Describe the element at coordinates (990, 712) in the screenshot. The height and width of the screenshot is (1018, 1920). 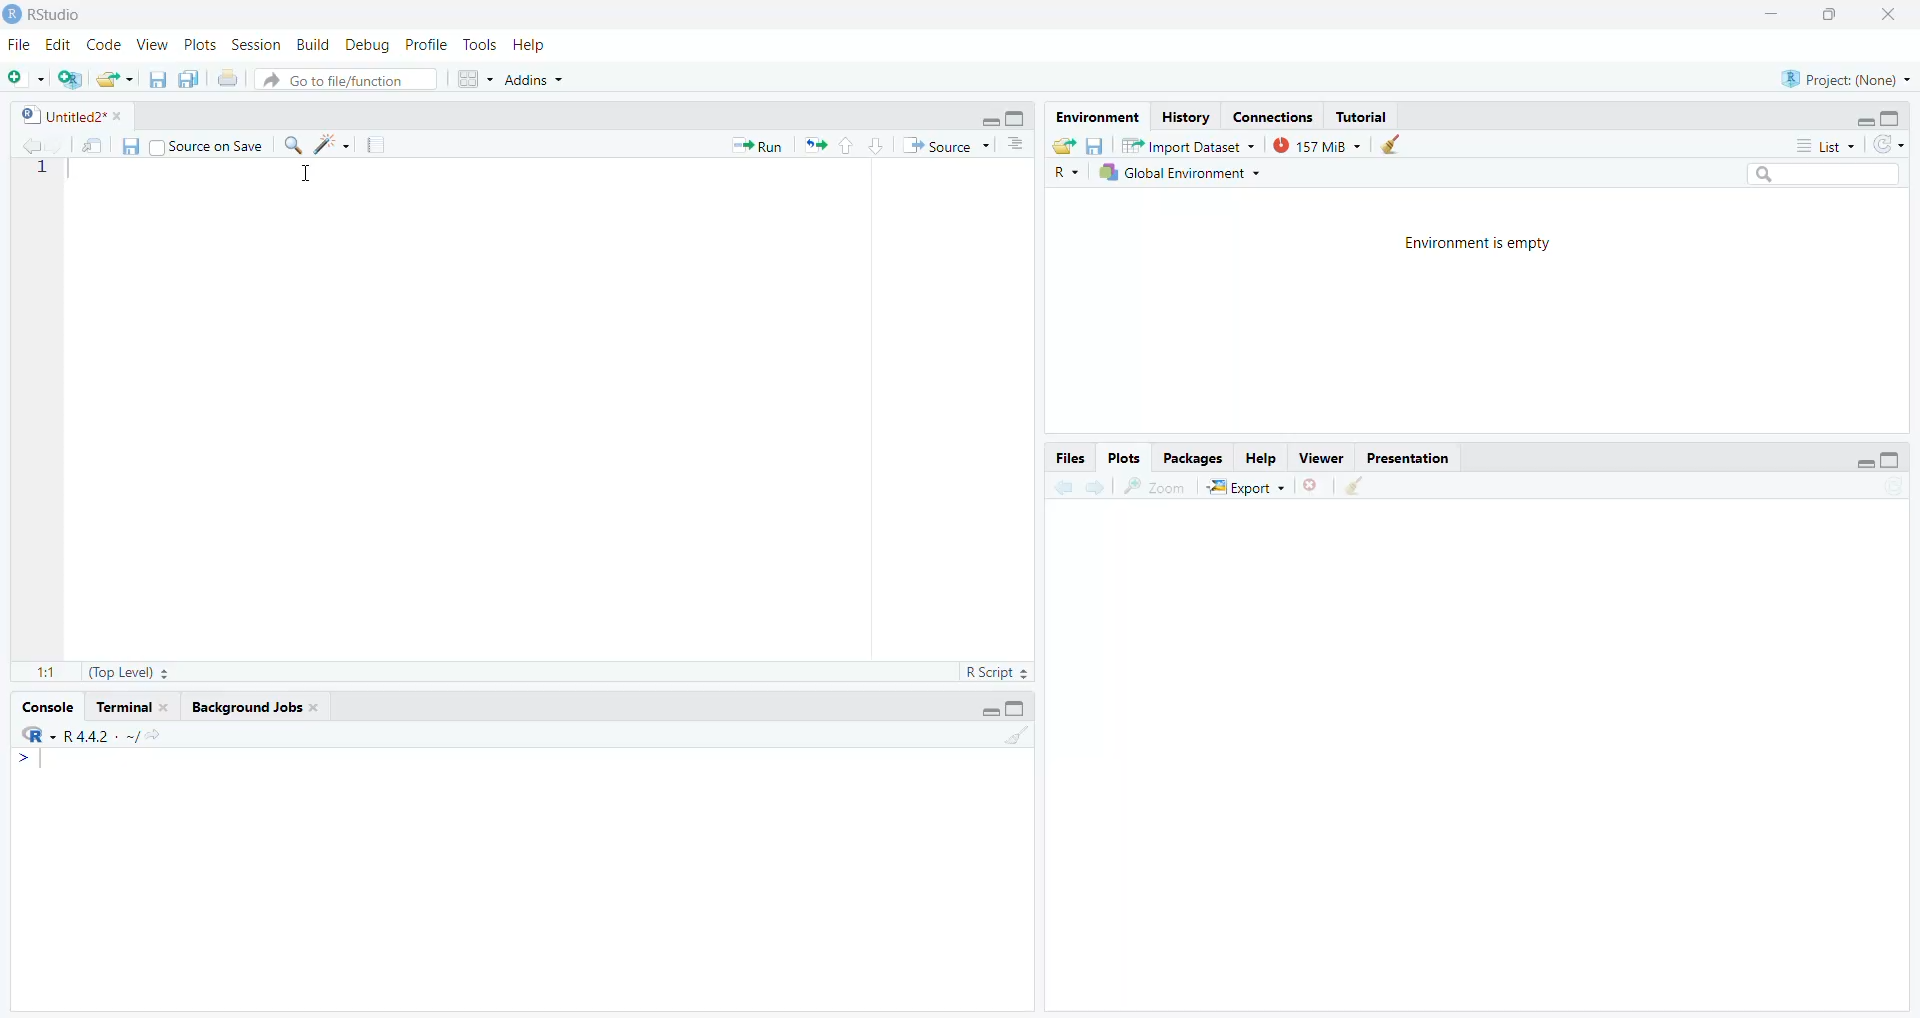
I see `minimize` at that location.